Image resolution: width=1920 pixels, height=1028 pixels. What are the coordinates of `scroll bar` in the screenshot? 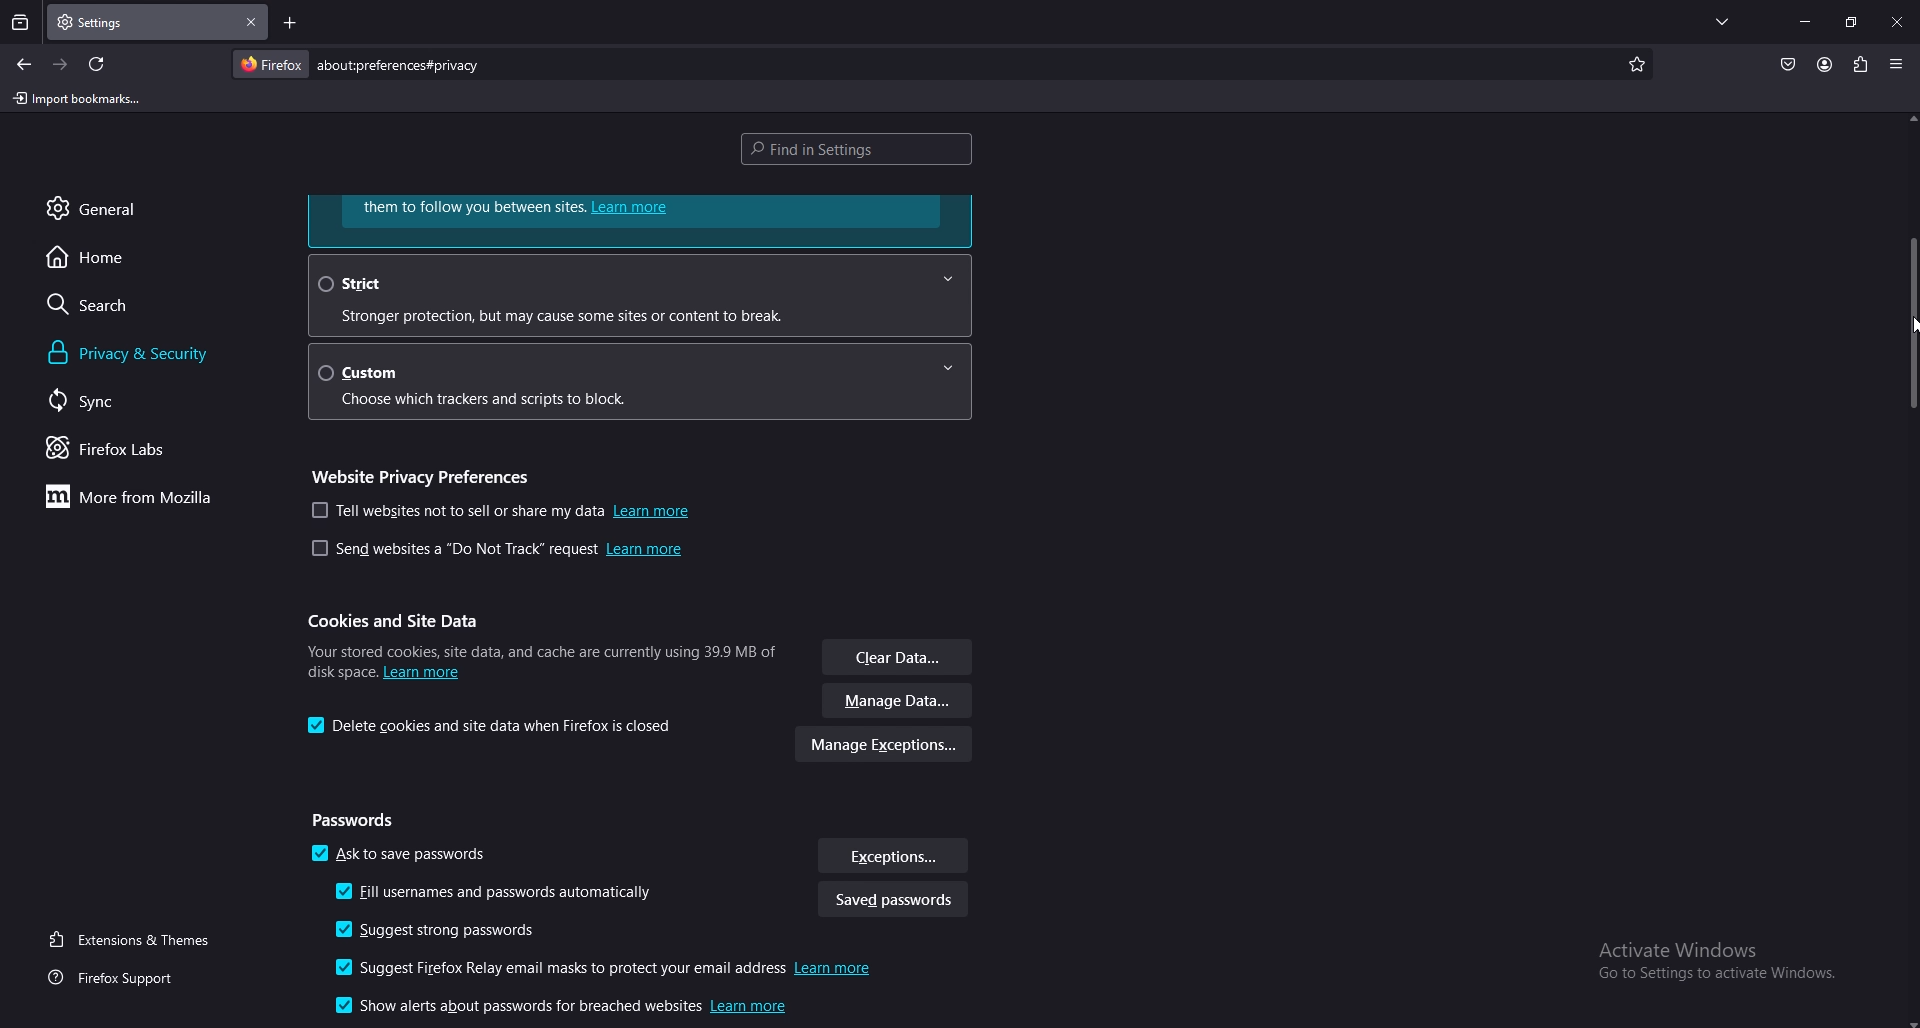 It's located at (1912, 321).